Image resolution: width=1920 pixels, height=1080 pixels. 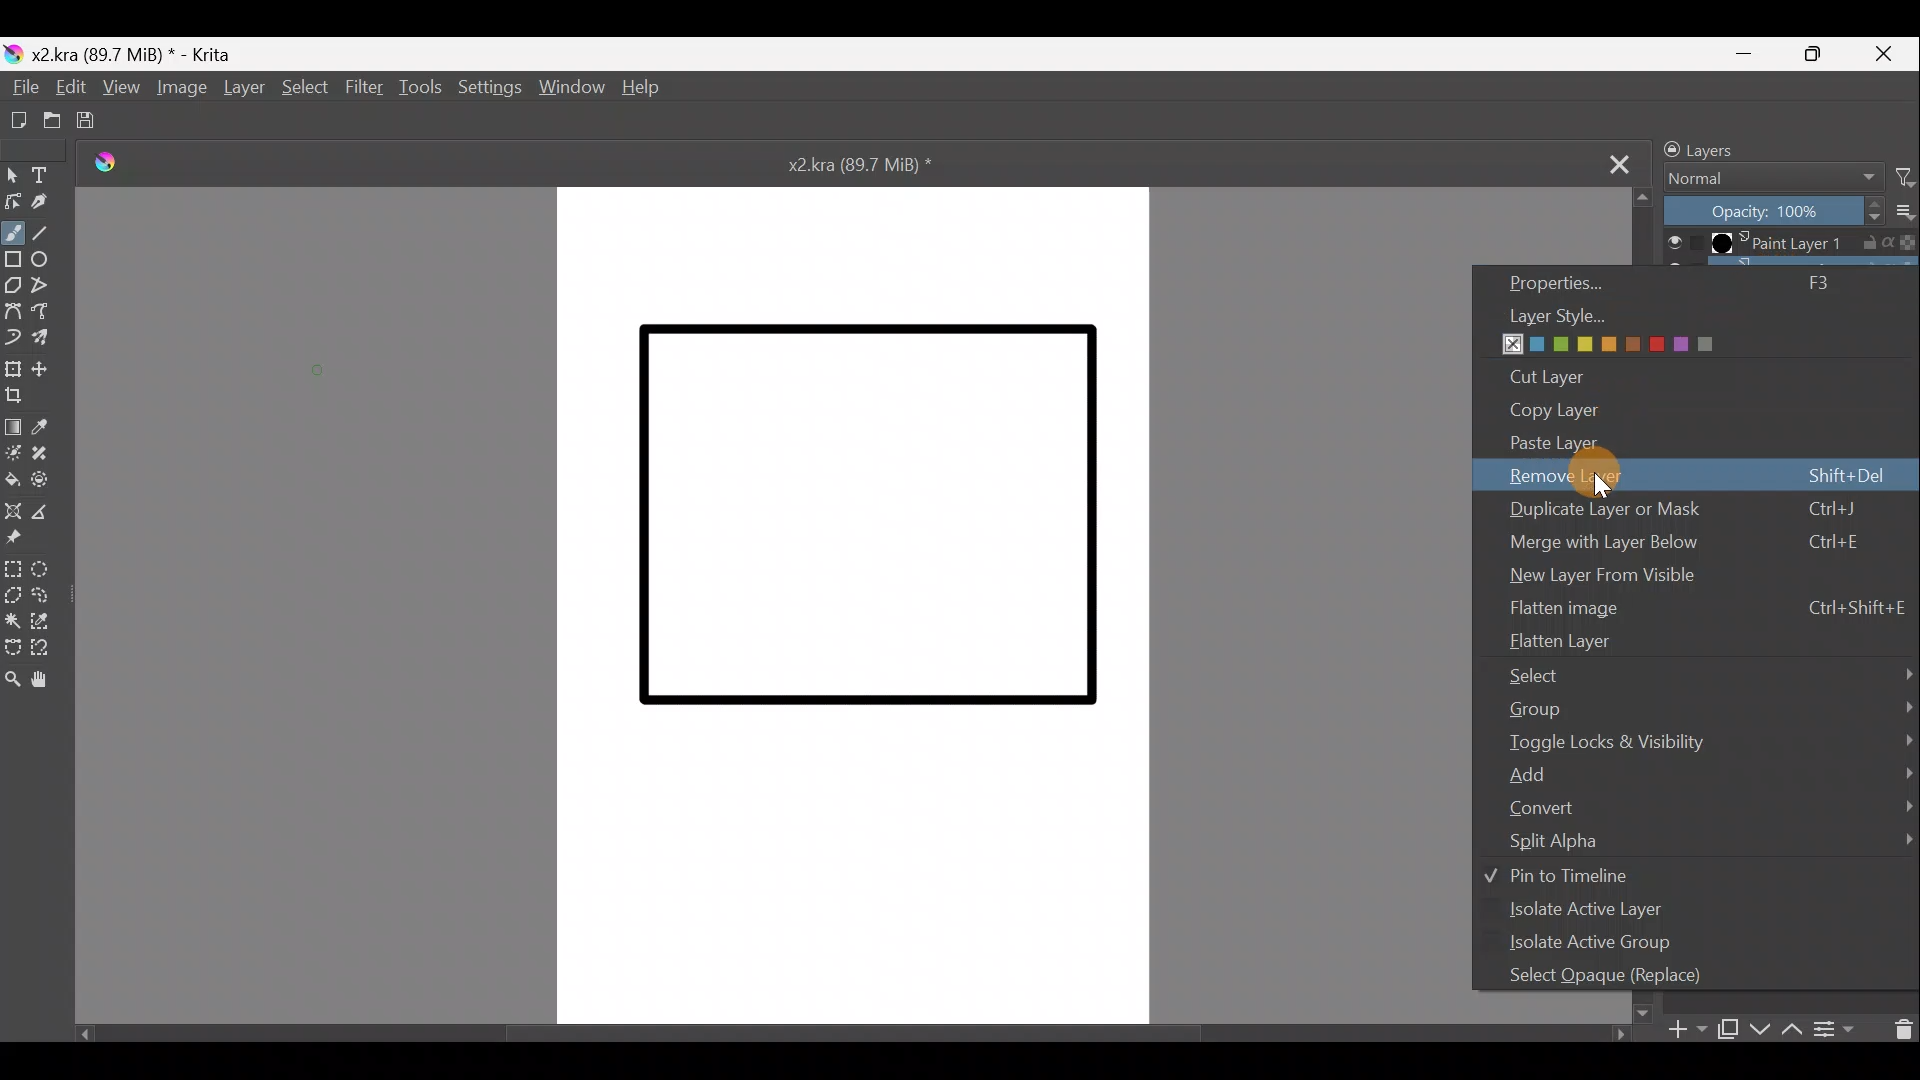 What do you see at coordinates (47, 285) in the screenshot?
I see `Polyline tool` at bounding box center [47, 285].